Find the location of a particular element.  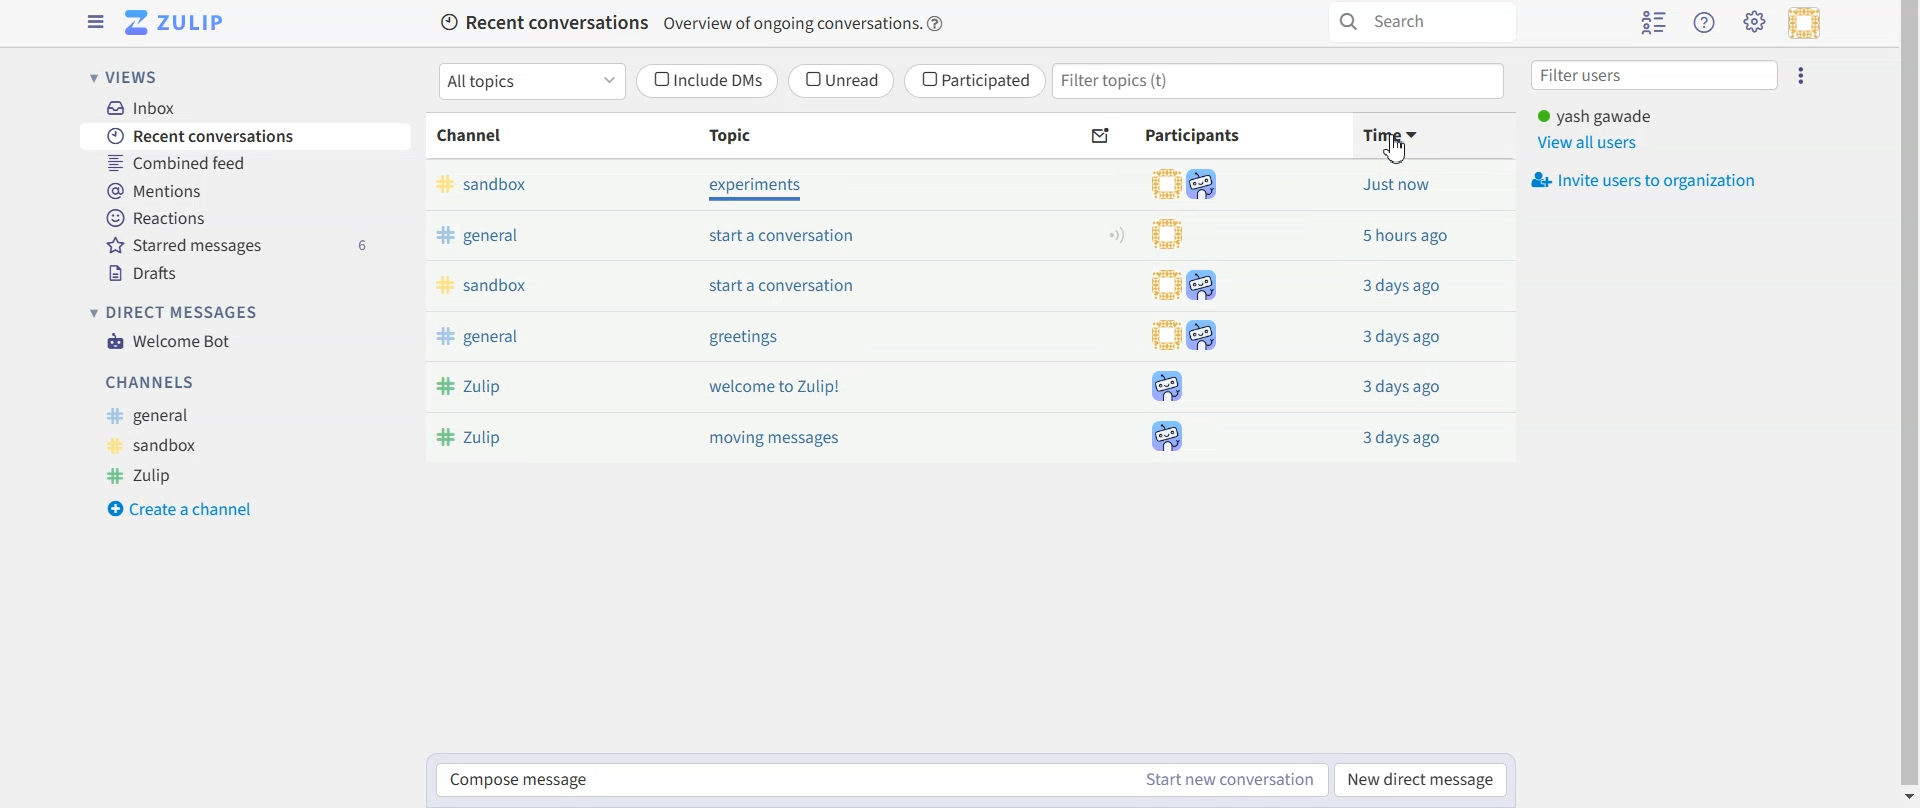

New direct message is located at coordinates (1423, 780).